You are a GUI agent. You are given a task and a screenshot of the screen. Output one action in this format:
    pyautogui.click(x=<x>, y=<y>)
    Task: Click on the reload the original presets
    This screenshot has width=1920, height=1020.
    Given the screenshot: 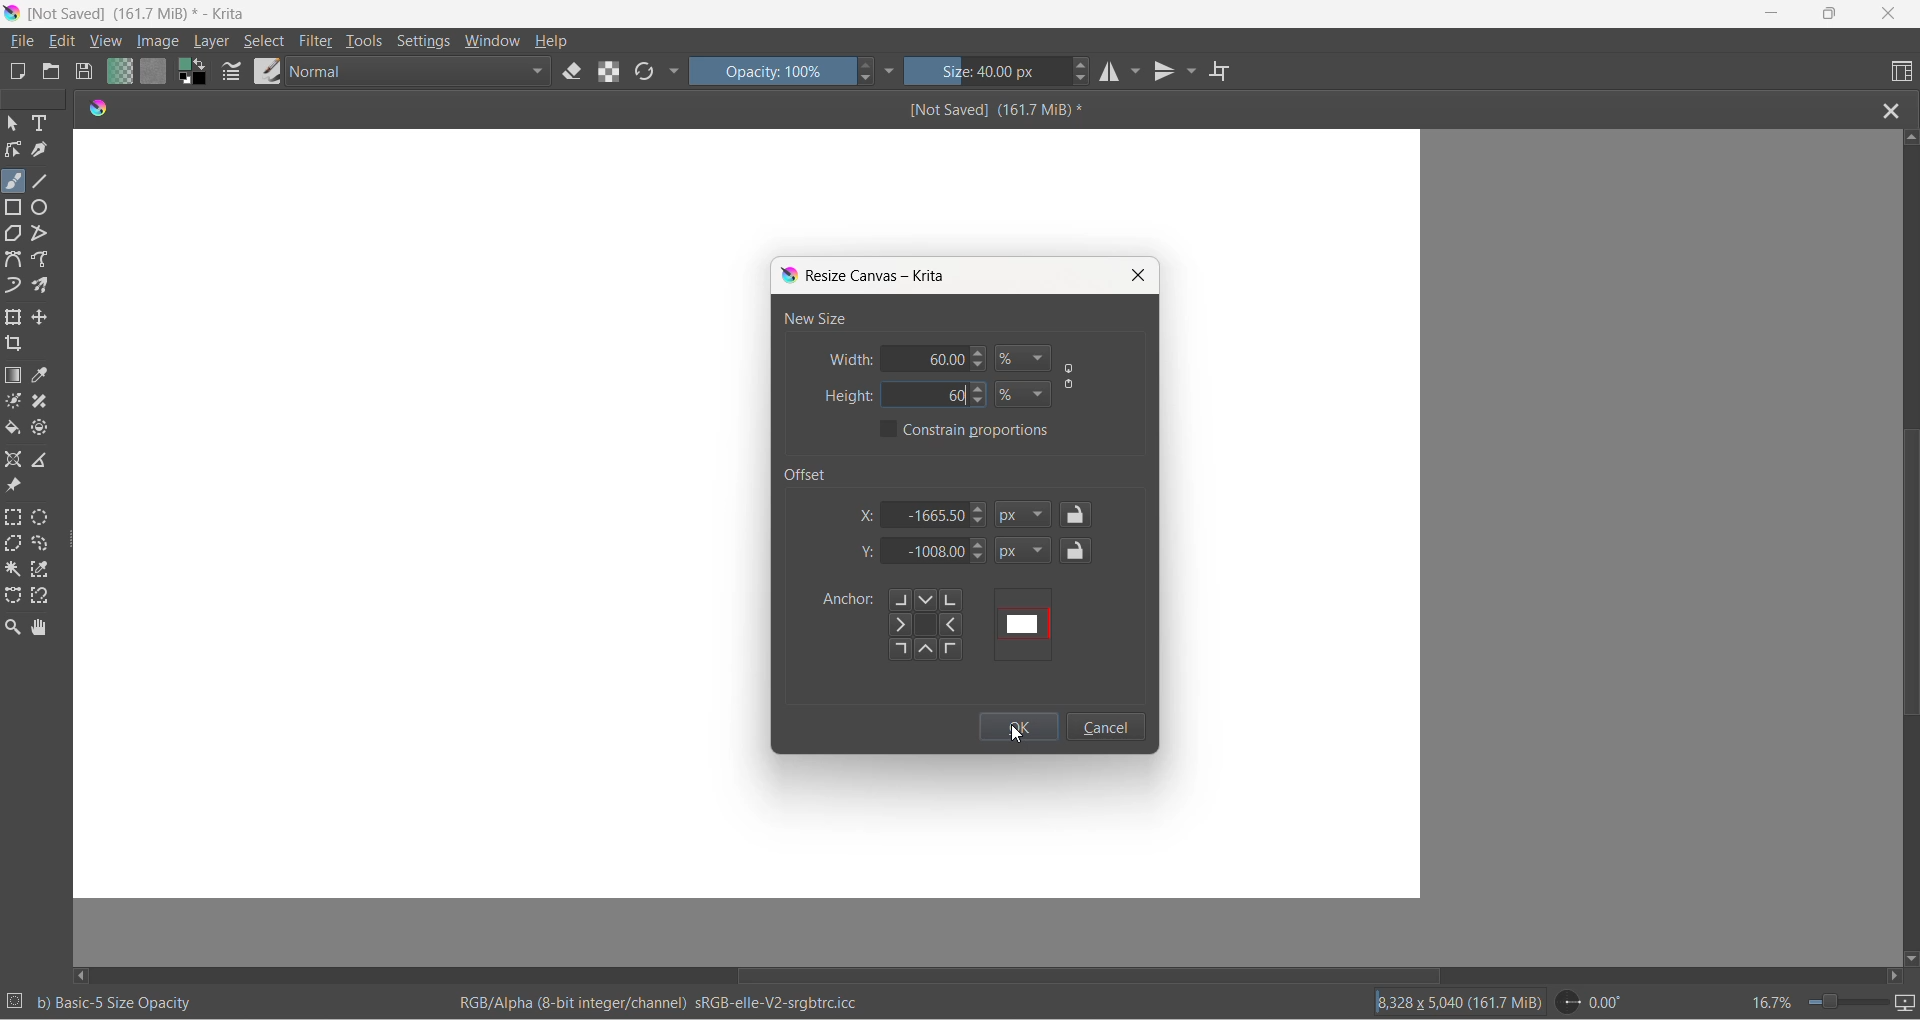 What is the action you would take?
    pyautogui.click(x=647, y=74)
    